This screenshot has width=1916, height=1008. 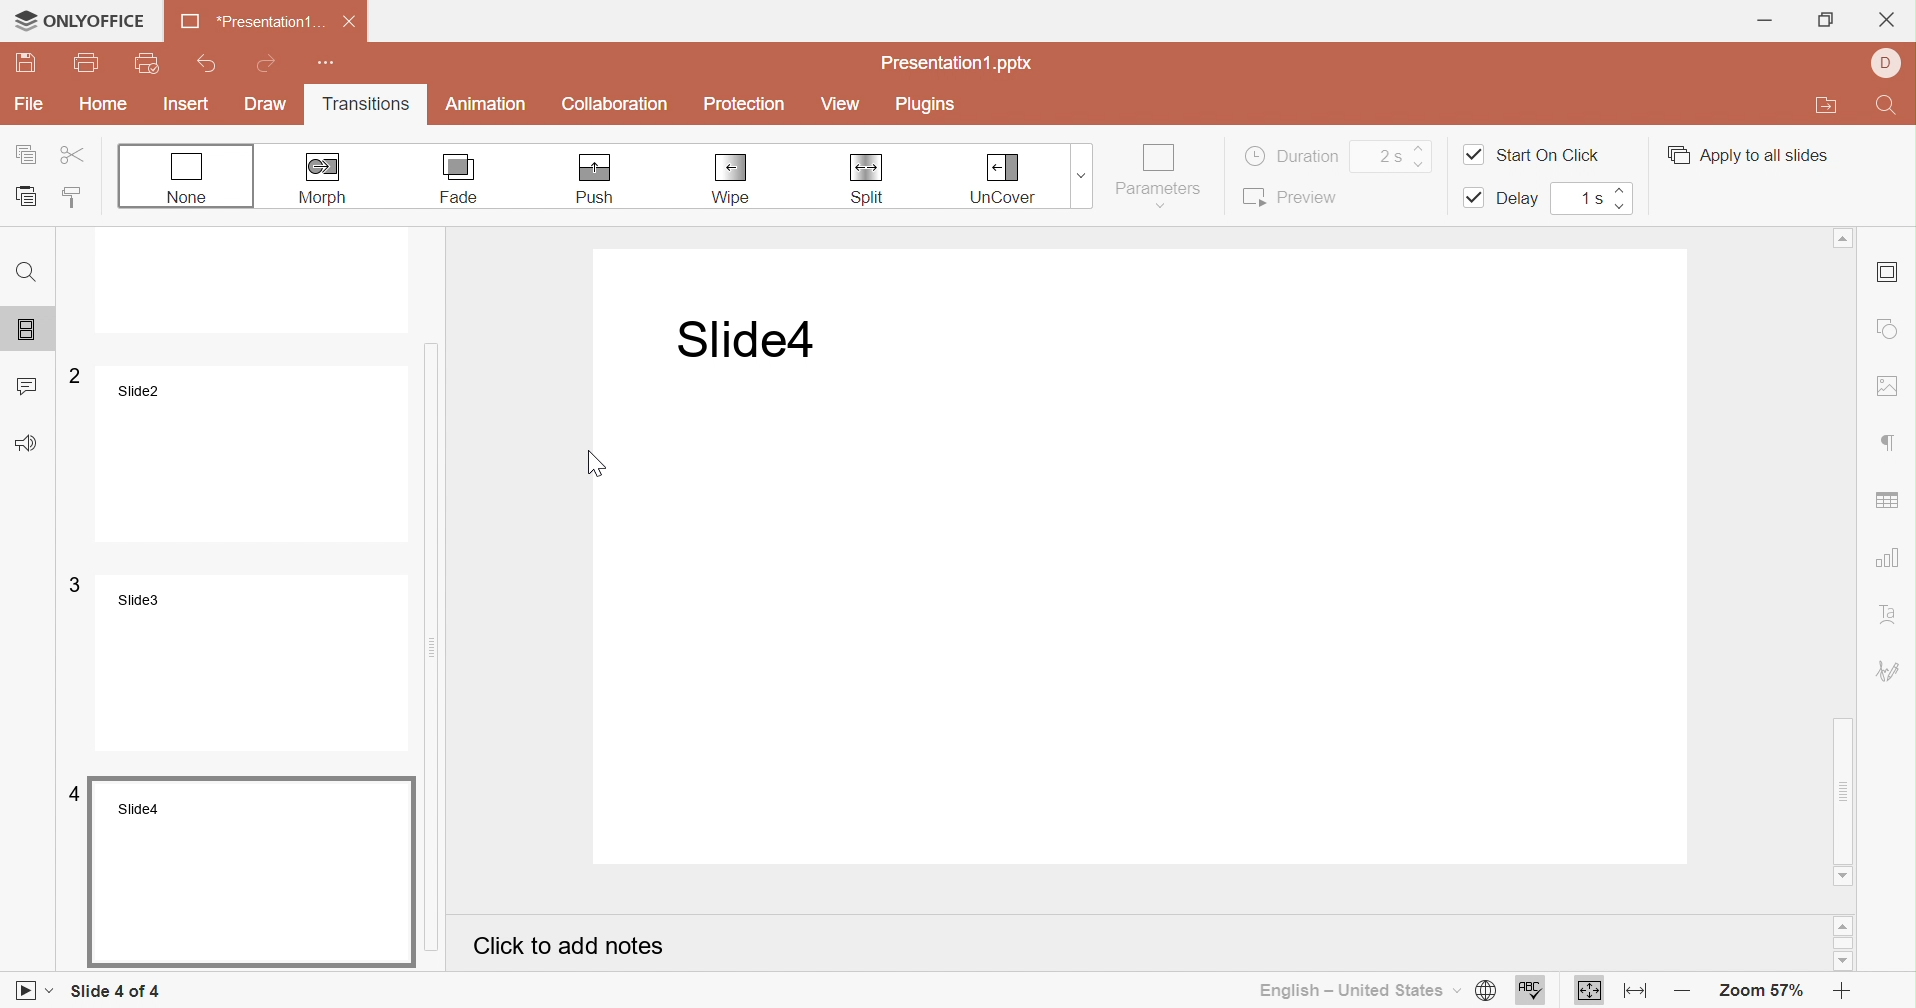 What do you see at coordinates (1689, 988) in the screenshot?
I see `Zoom out` at bounding box center [1689, 988].